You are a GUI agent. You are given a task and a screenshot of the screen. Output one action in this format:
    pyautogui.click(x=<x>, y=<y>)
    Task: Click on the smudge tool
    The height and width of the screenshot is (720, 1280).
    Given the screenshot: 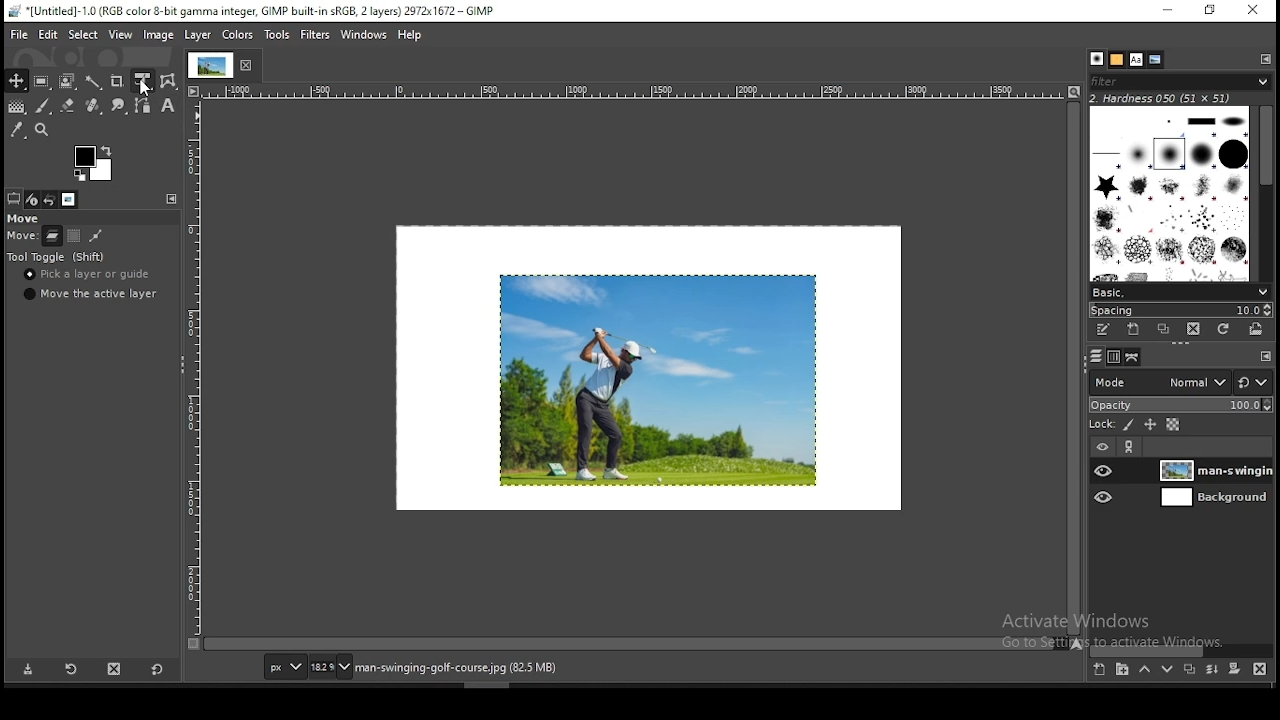 What is the action you would take?
    pyautogui.click(x=120, y=105)
    